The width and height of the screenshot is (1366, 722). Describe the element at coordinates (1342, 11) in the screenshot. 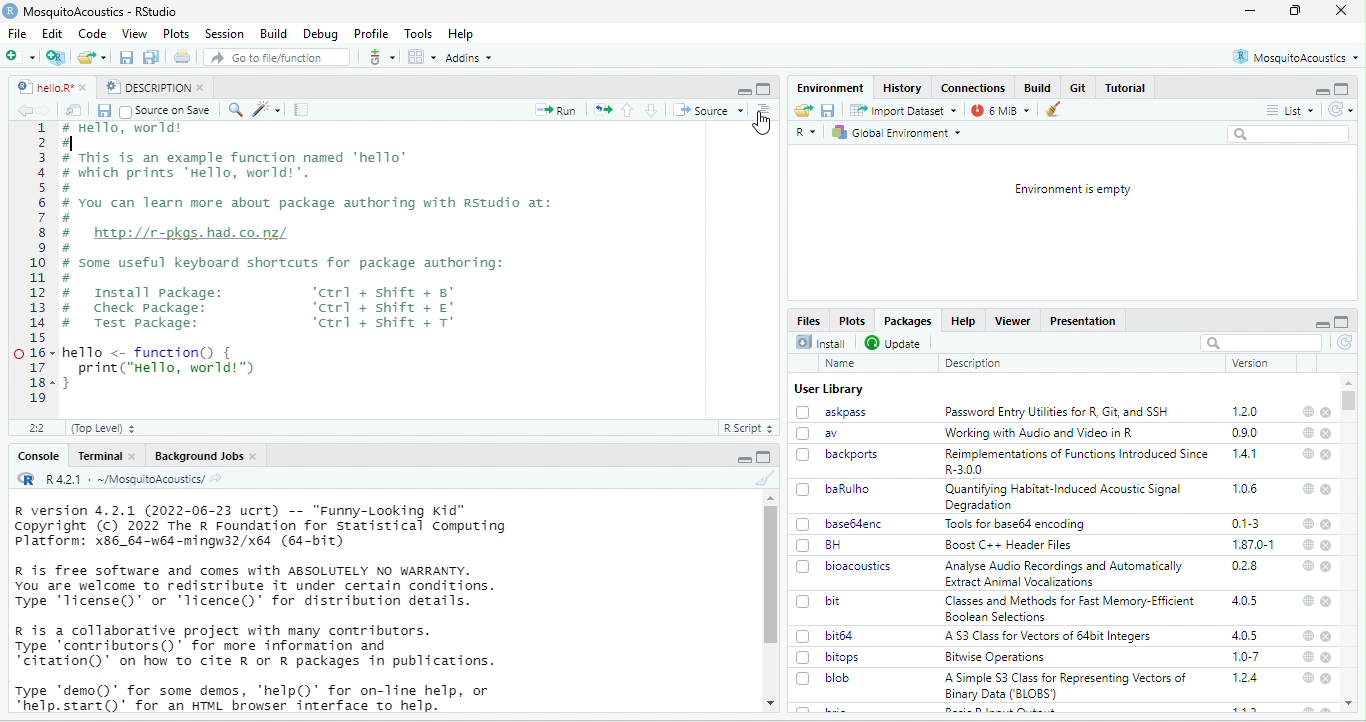

I see `close` at that location.